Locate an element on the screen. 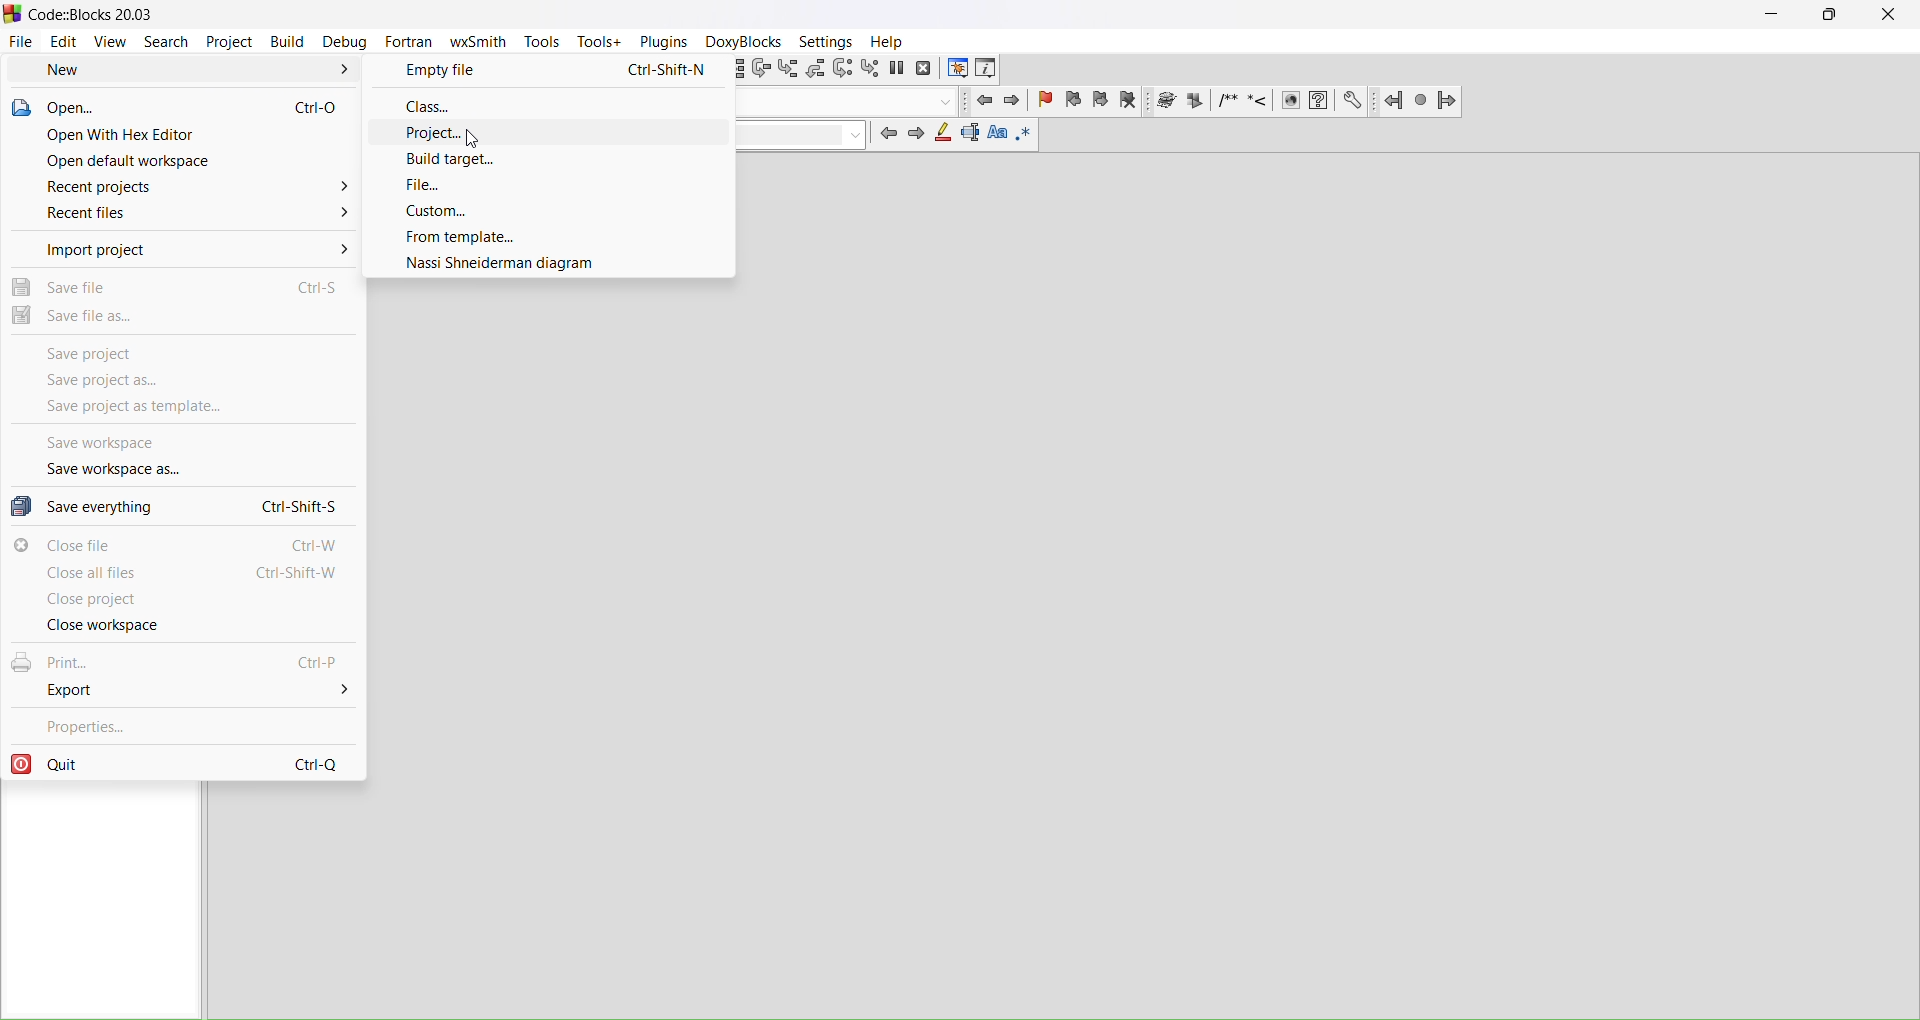 This screenshot has width=1920, height=1020. debug is located at coordinates (346, 42).